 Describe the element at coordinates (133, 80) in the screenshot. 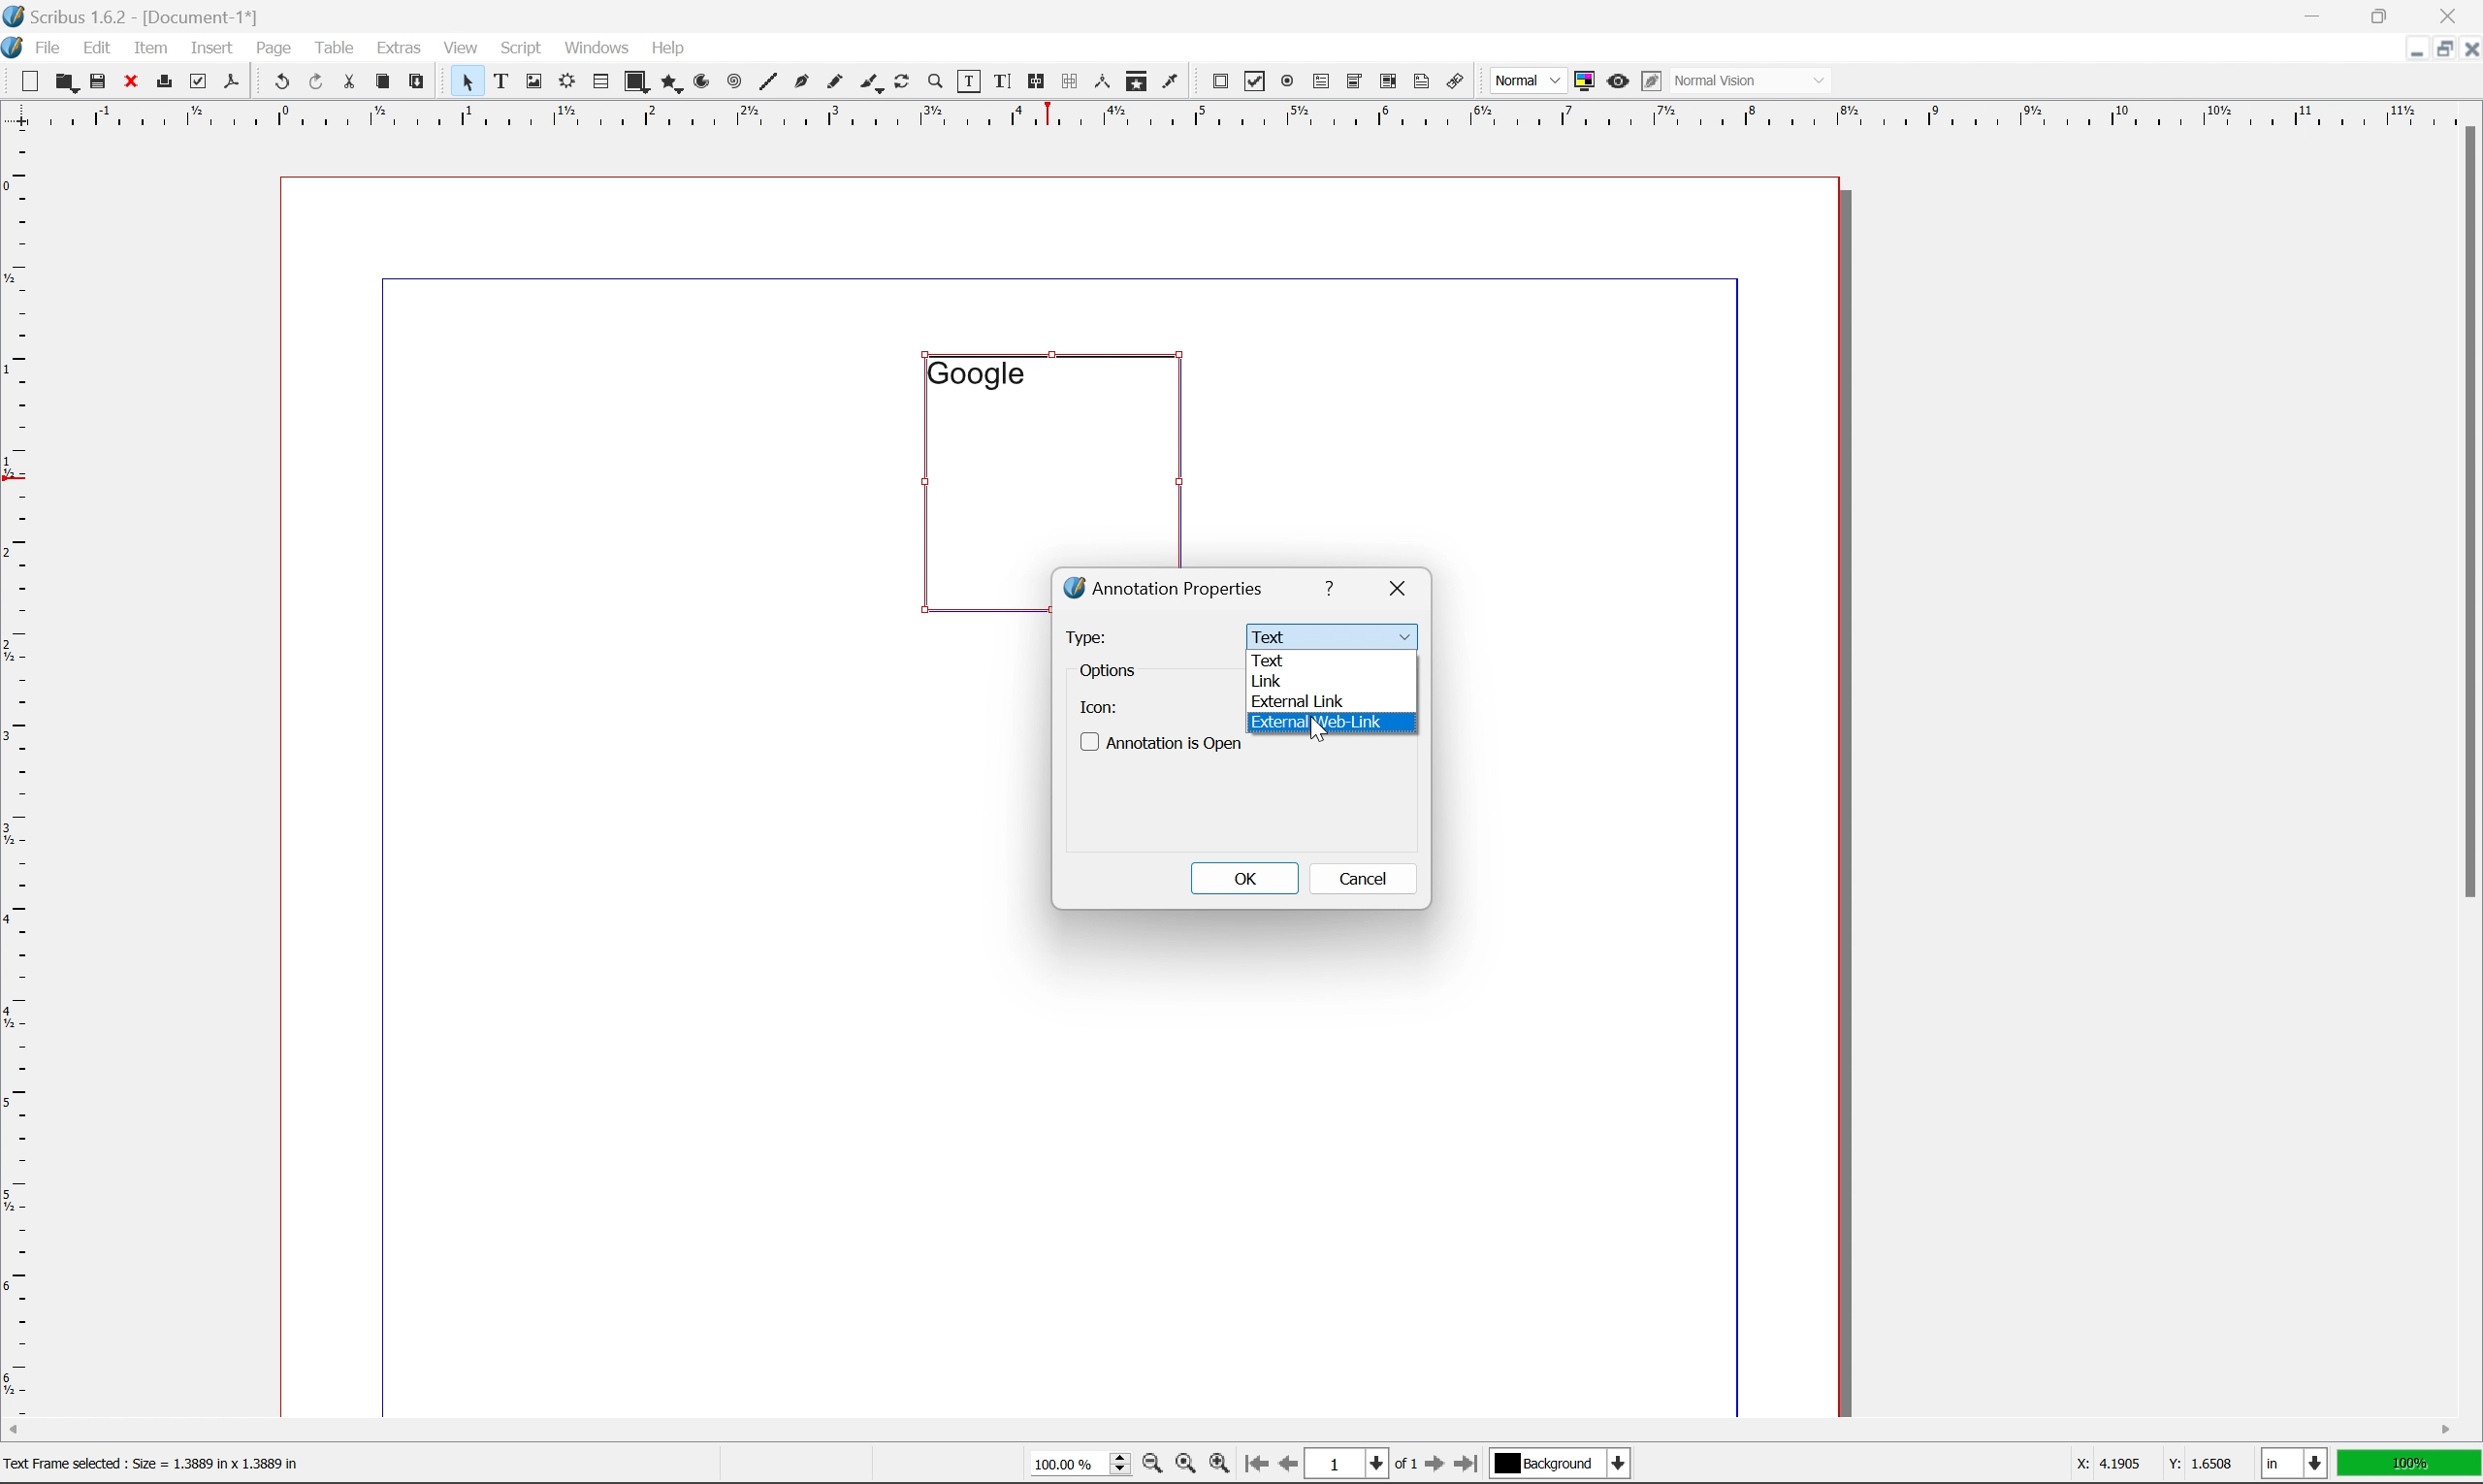

I see `close` at that location.